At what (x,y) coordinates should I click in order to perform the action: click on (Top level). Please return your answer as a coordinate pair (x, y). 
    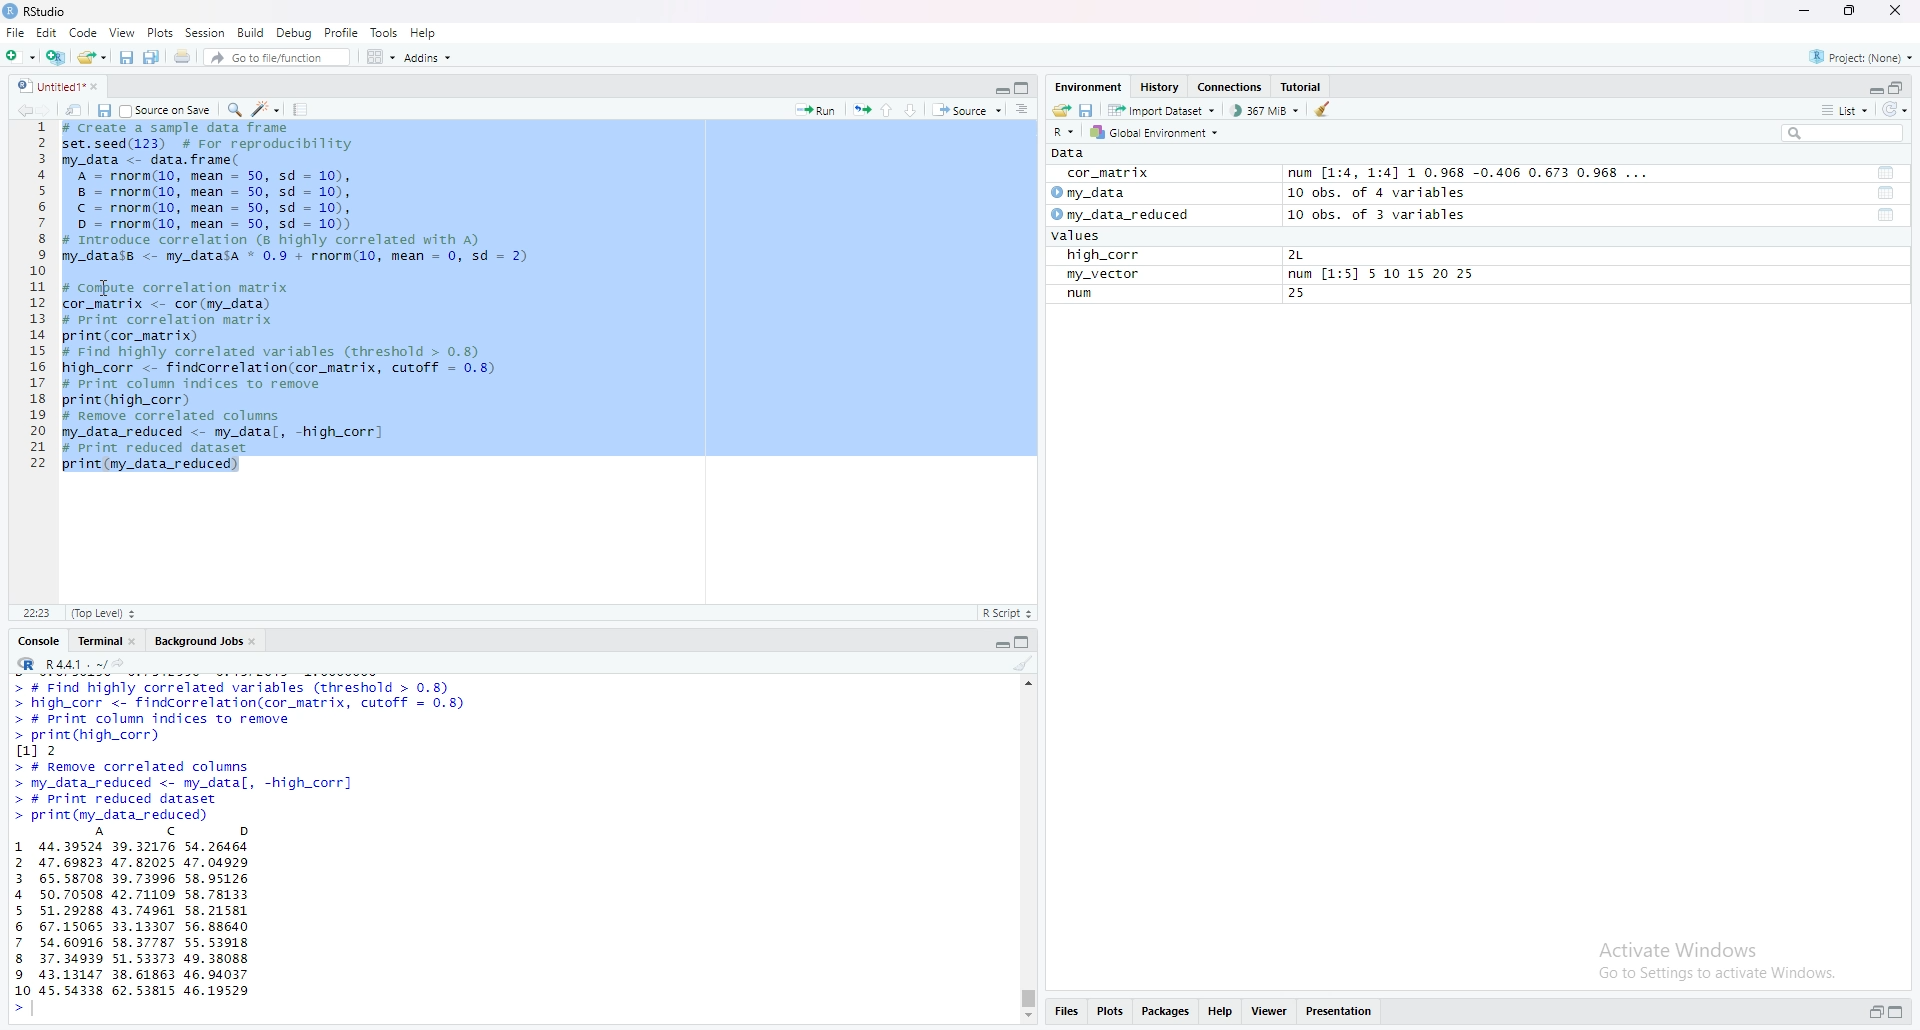
    Looking at the image, I should click on (107, 613).